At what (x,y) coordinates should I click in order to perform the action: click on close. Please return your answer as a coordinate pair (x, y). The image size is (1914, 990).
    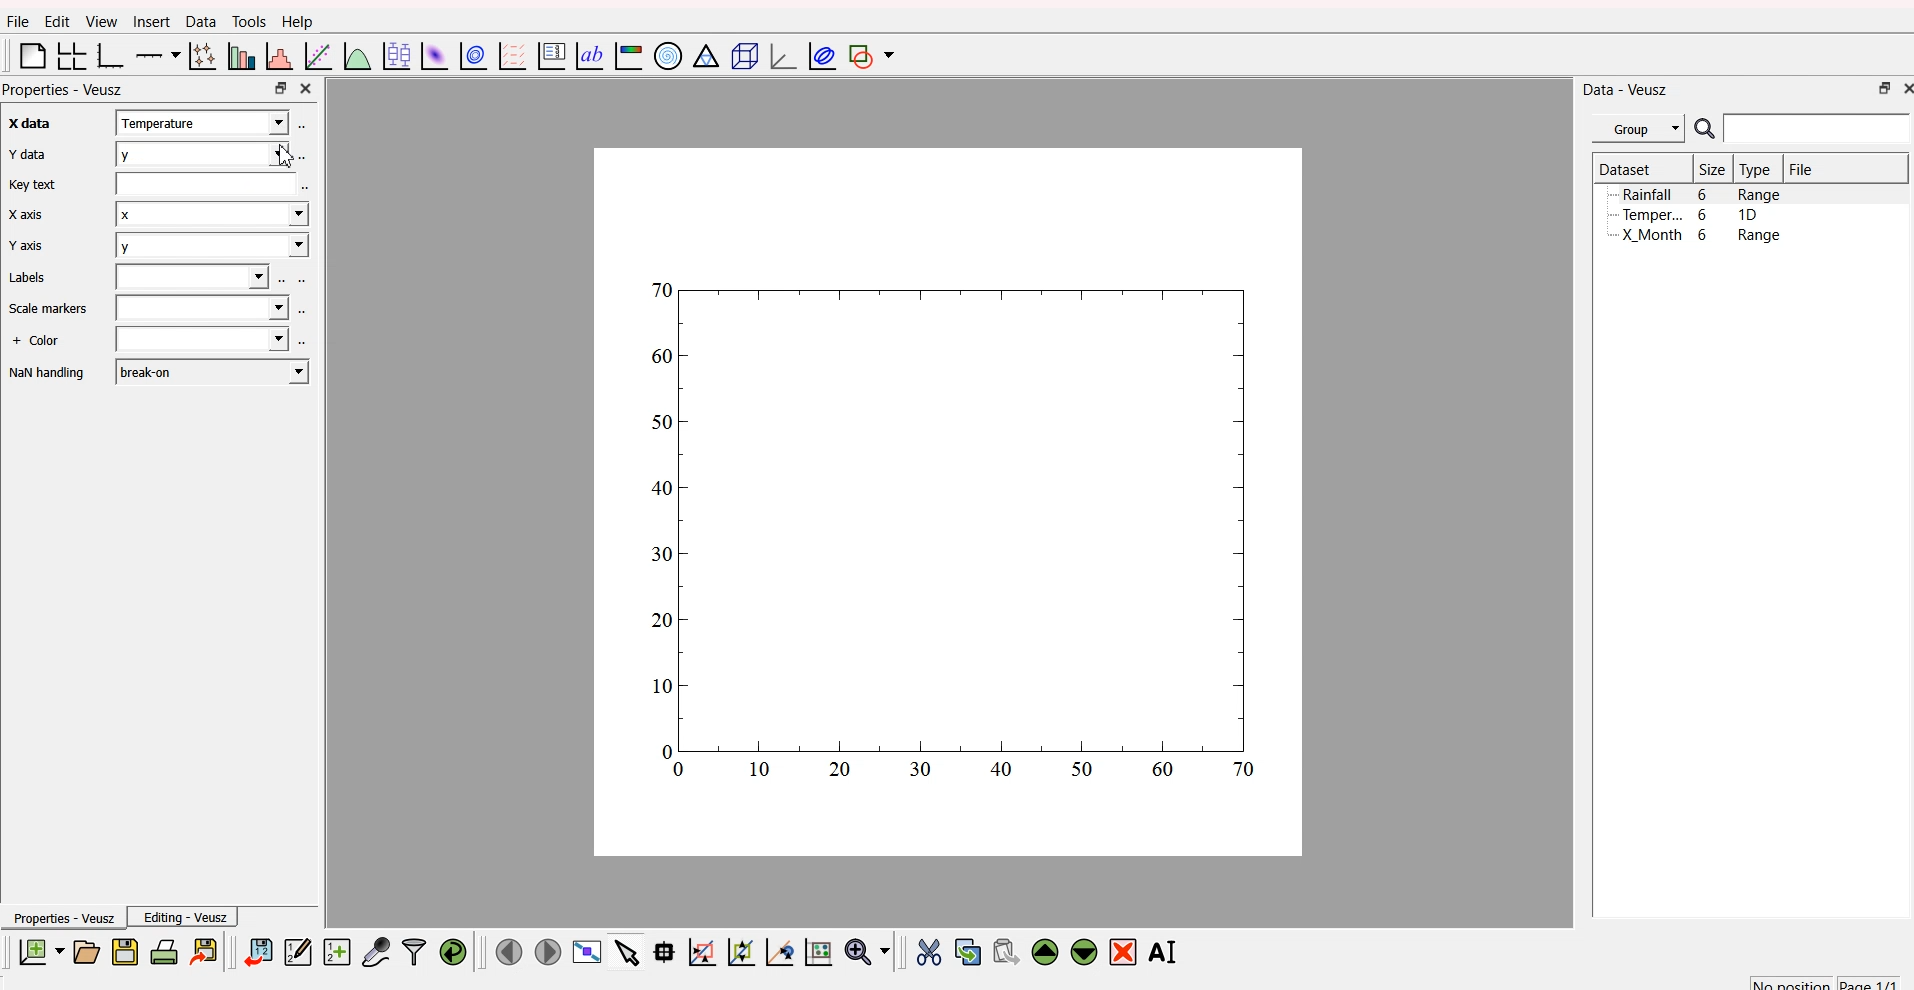
    Looking at the image, I should click on (309, 89).